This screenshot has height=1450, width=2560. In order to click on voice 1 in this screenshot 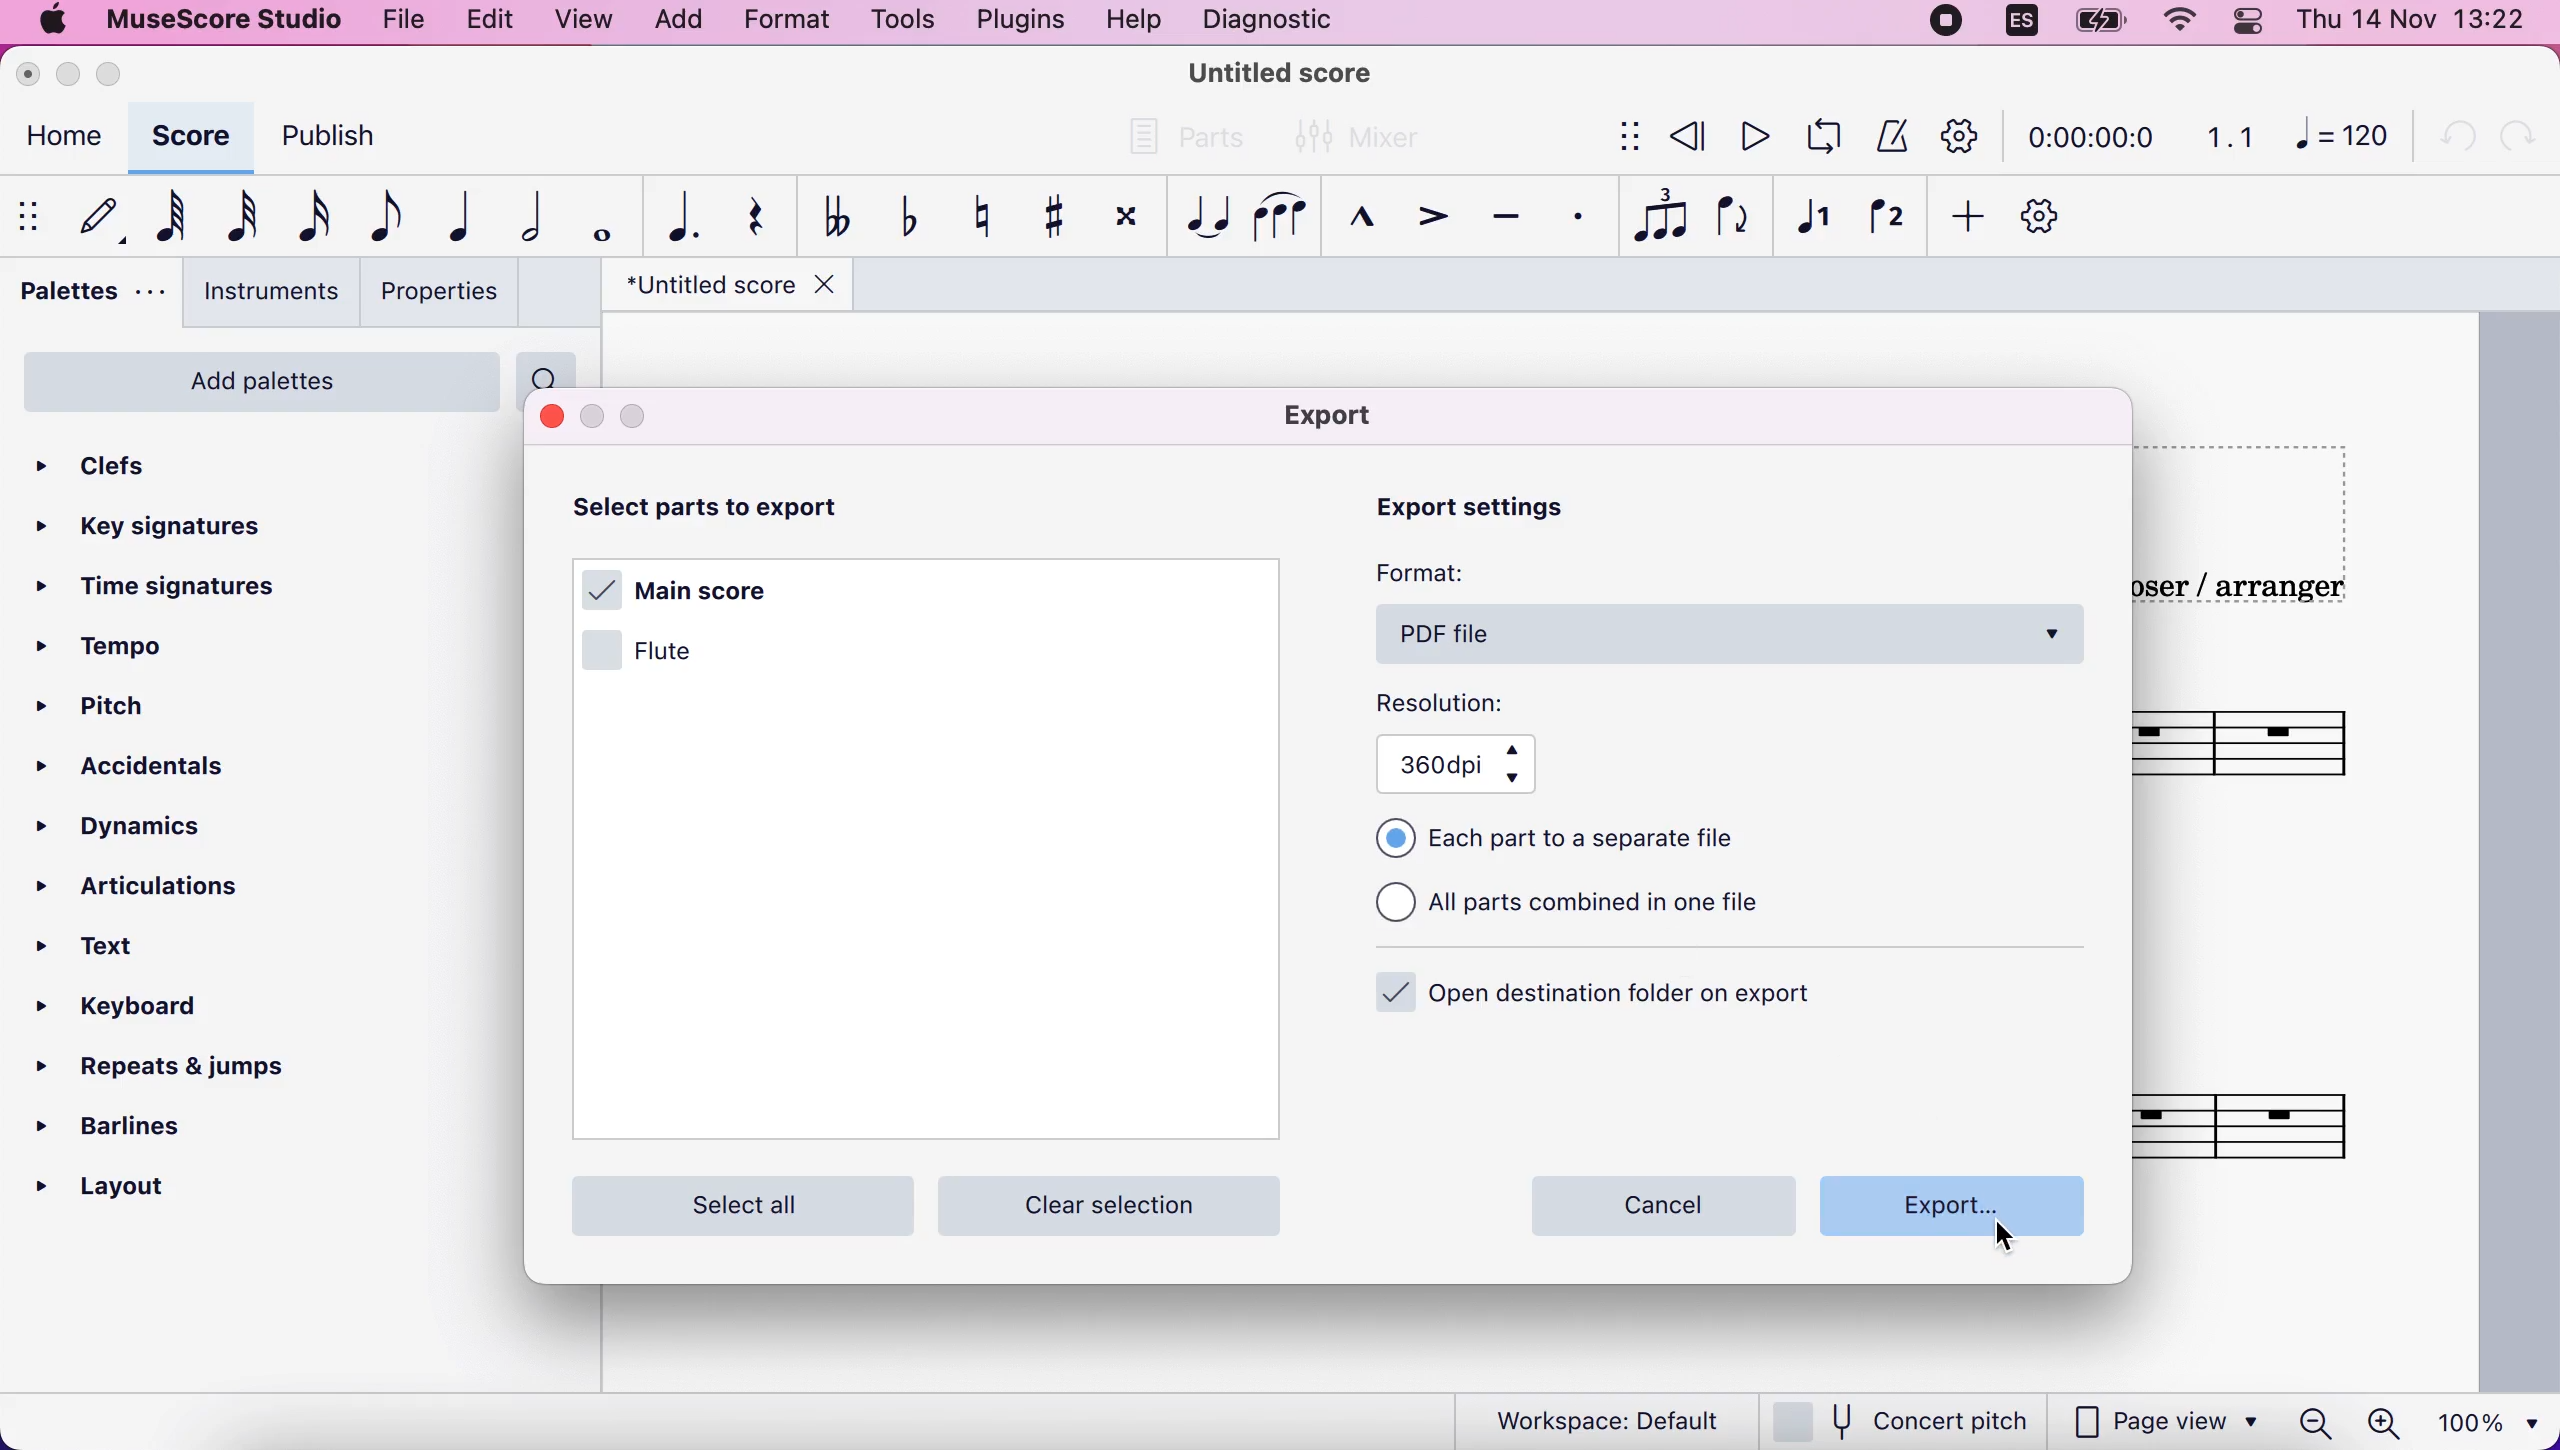, I will do `click(1813, 214)`.